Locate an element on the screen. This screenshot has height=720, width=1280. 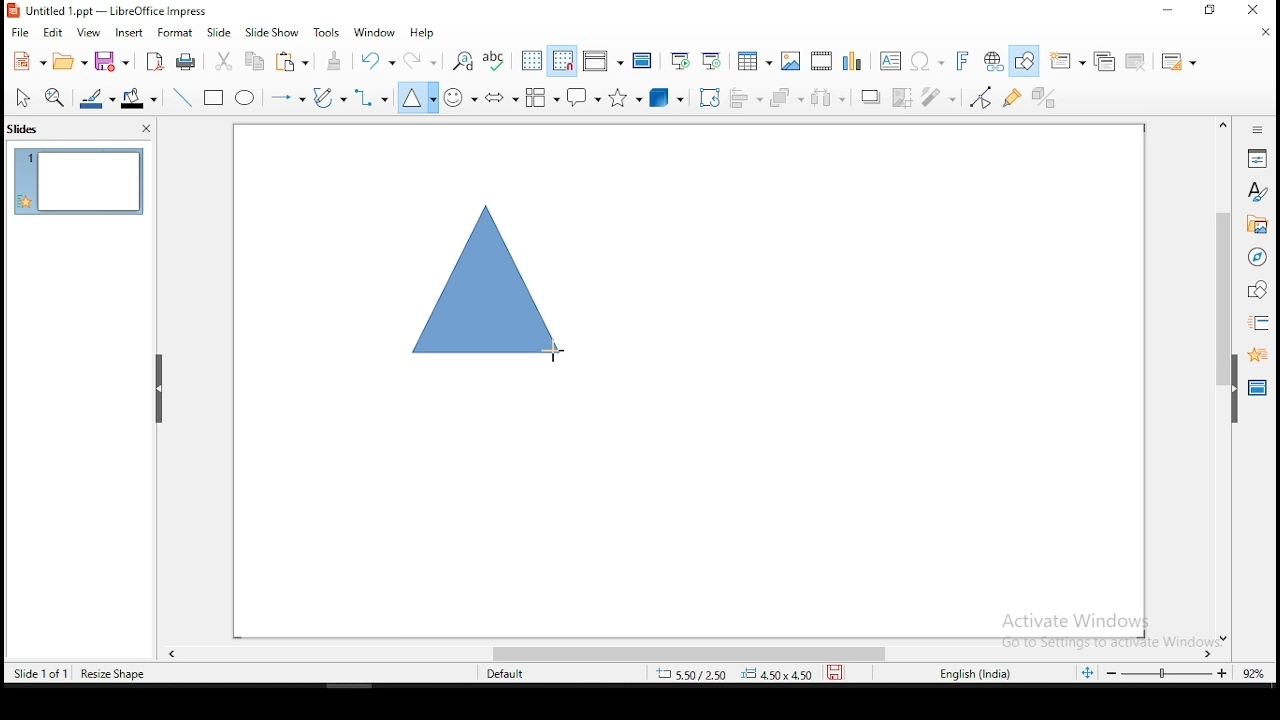
callout shapes is located at coordinates (582, 98).